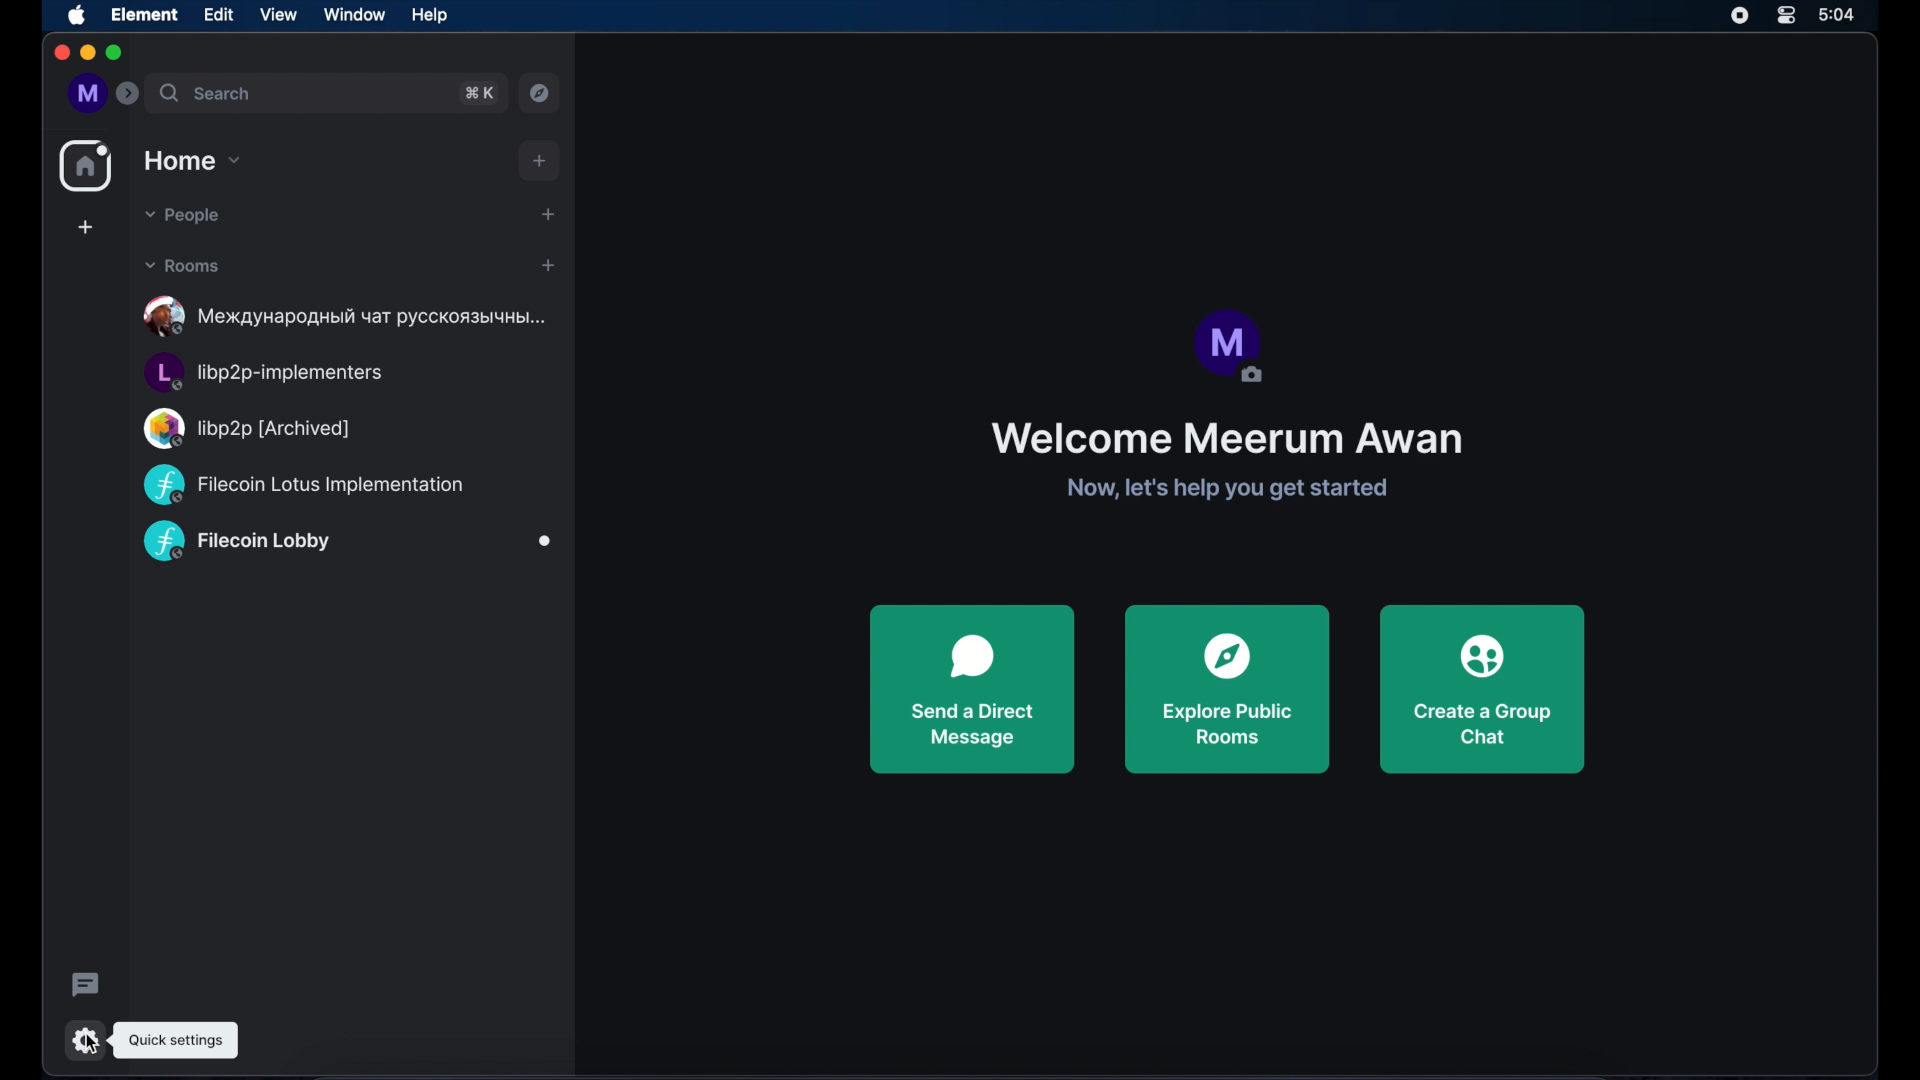 Image resolution: width=1920 pixels, height=1080 pixels. Describe the element at coordinates (541, 161) in the screenshot. I see `add room` at that location.